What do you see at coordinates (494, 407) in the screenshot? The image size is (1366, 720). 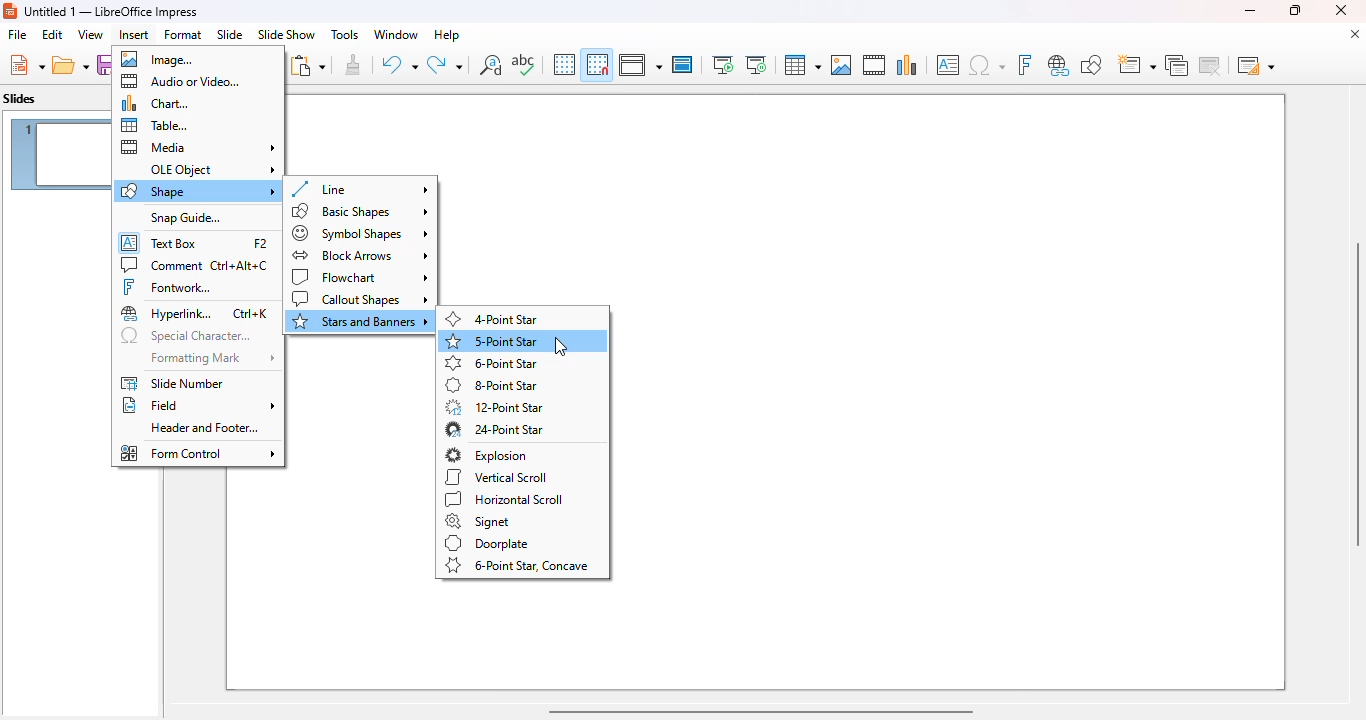 I see `12-point star` at bounding box center [494, 407].